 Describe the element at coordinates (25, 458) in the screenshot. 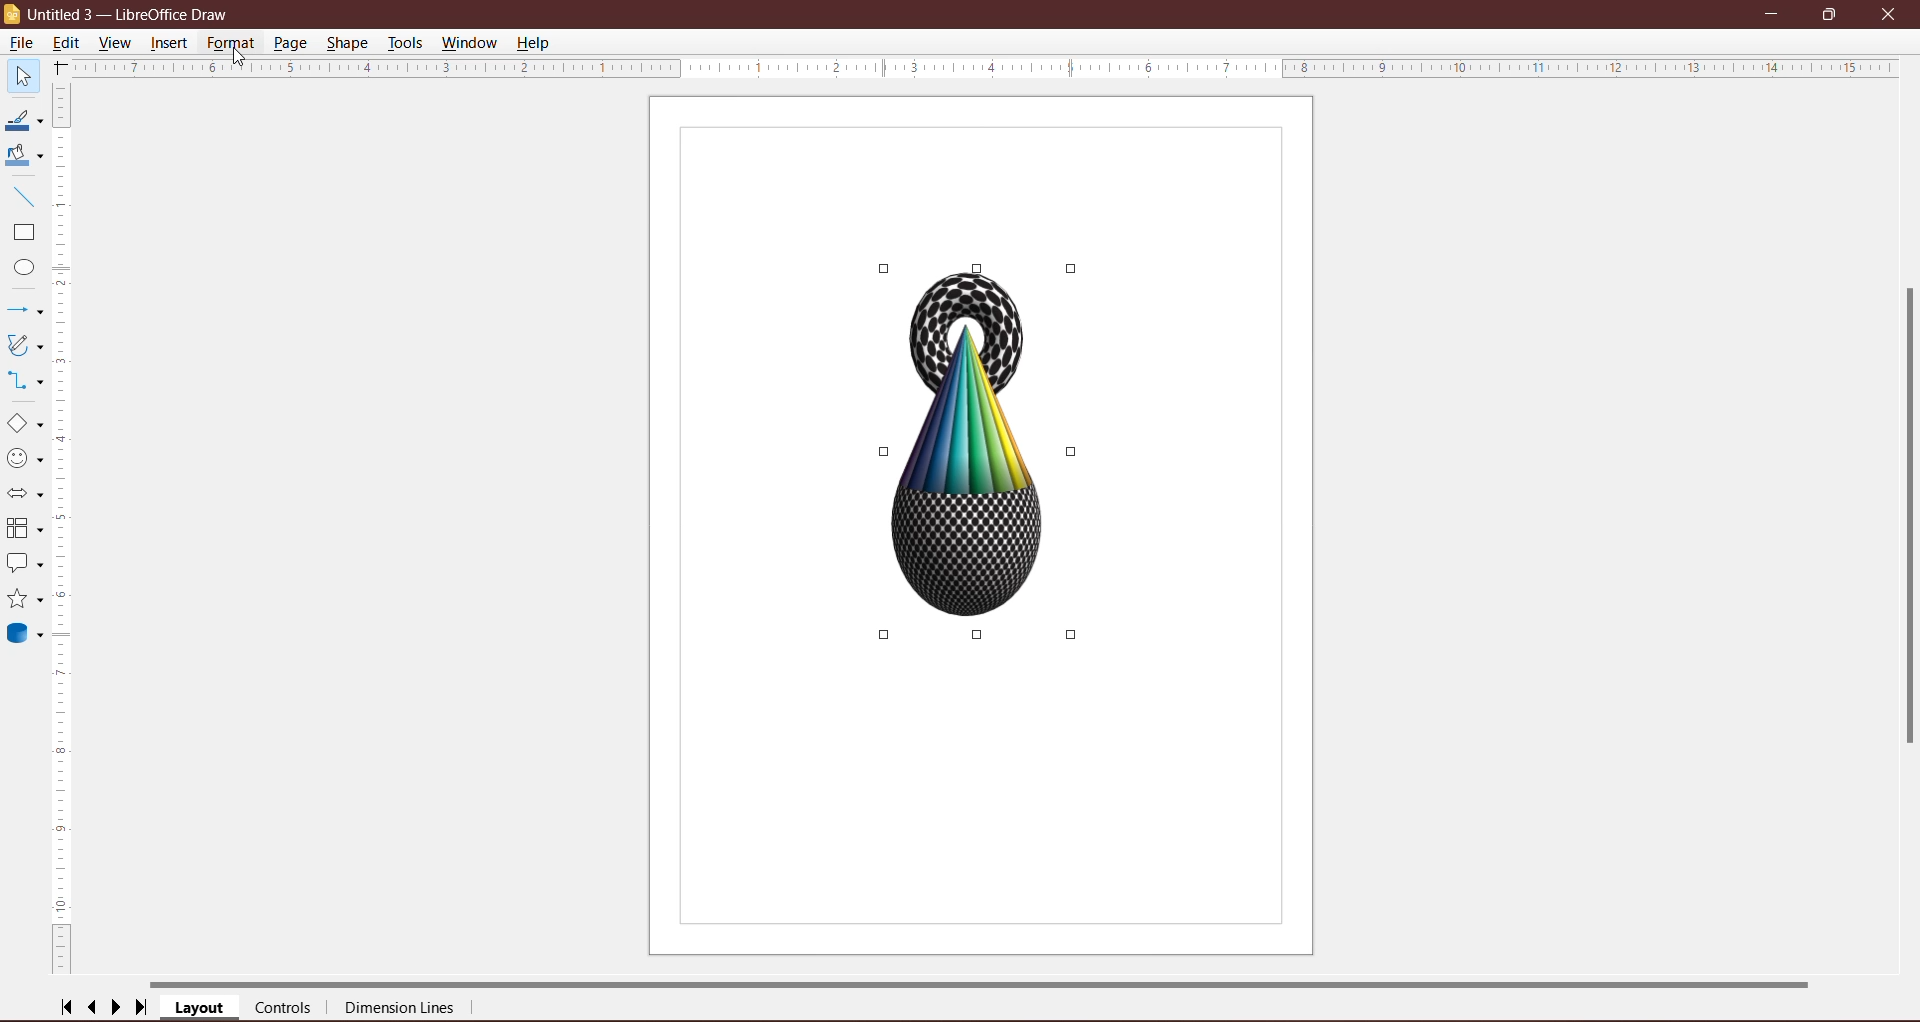

I see `Symbol Shapes` at that location.